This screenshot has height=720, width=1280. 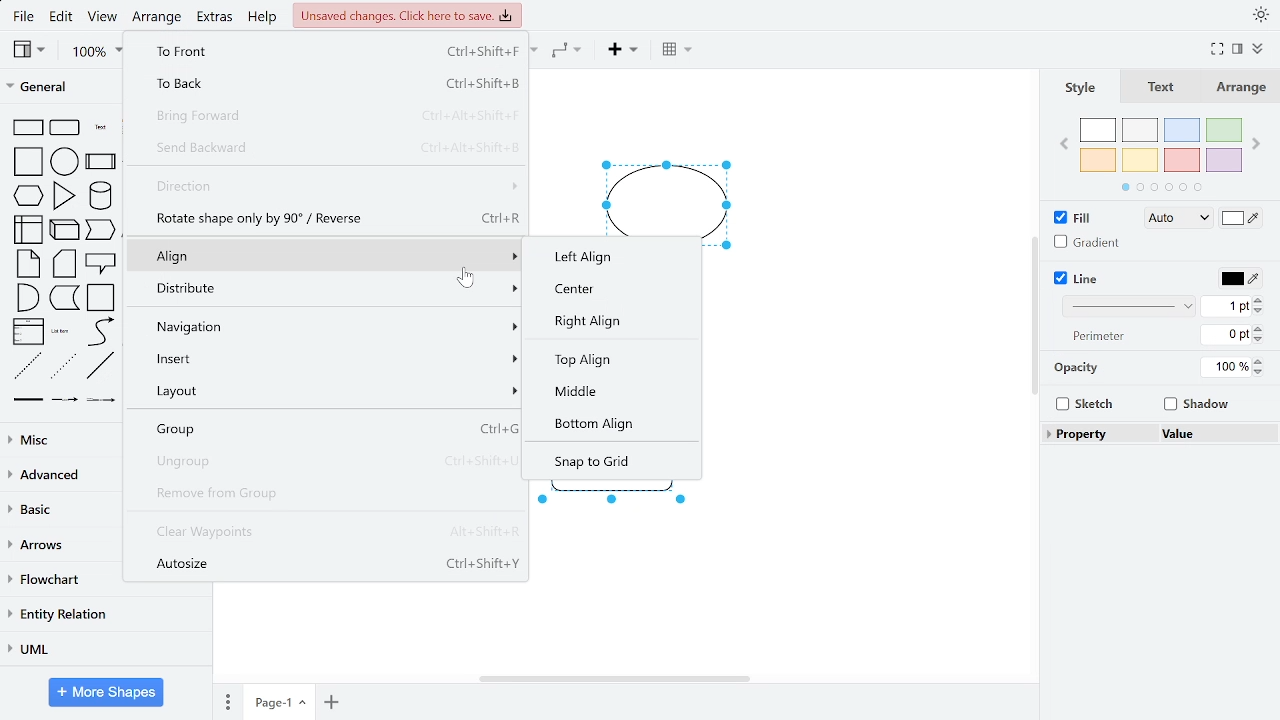 What do you see at coordinates (328, 149) in the screenshot?
I see `send backward` at bounding box center [328, 149].